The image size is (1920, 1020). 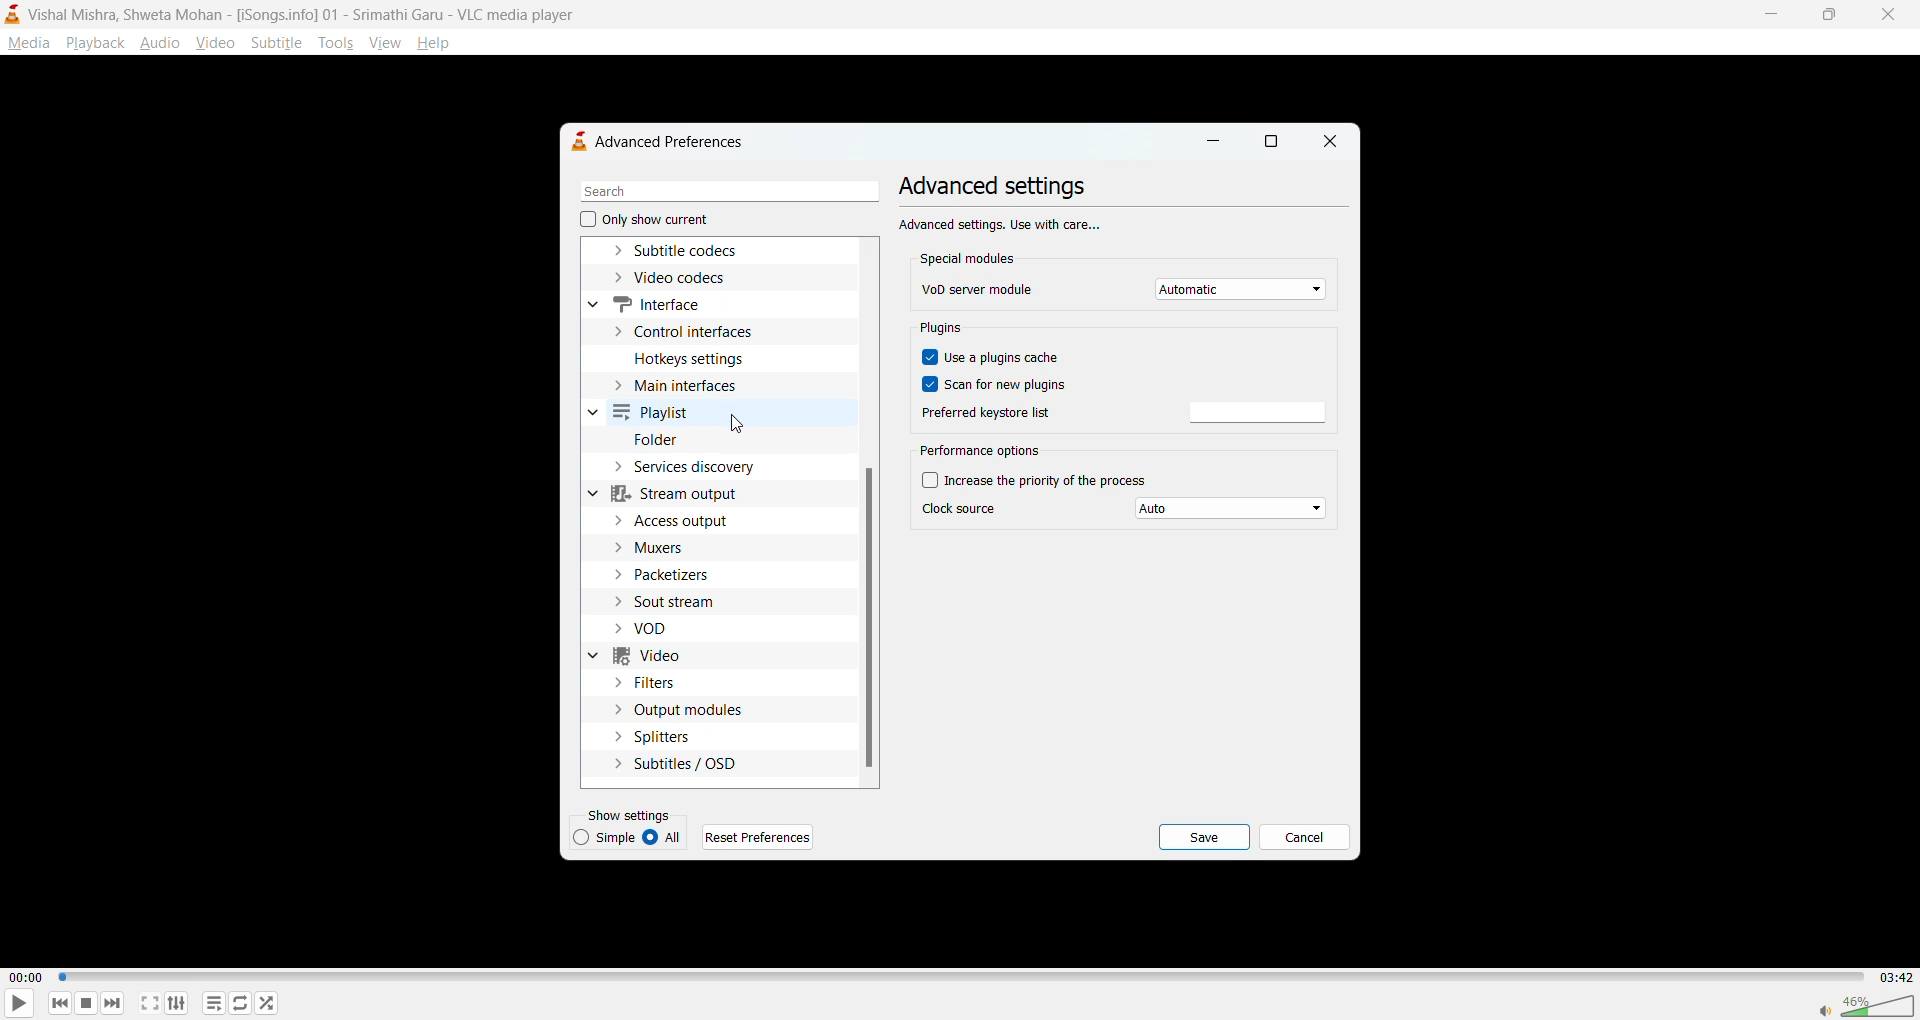 What do you see at coordinates (150, 1003) in the screenshot?
I see `fullscreen` at bounding box center [150, 1003].